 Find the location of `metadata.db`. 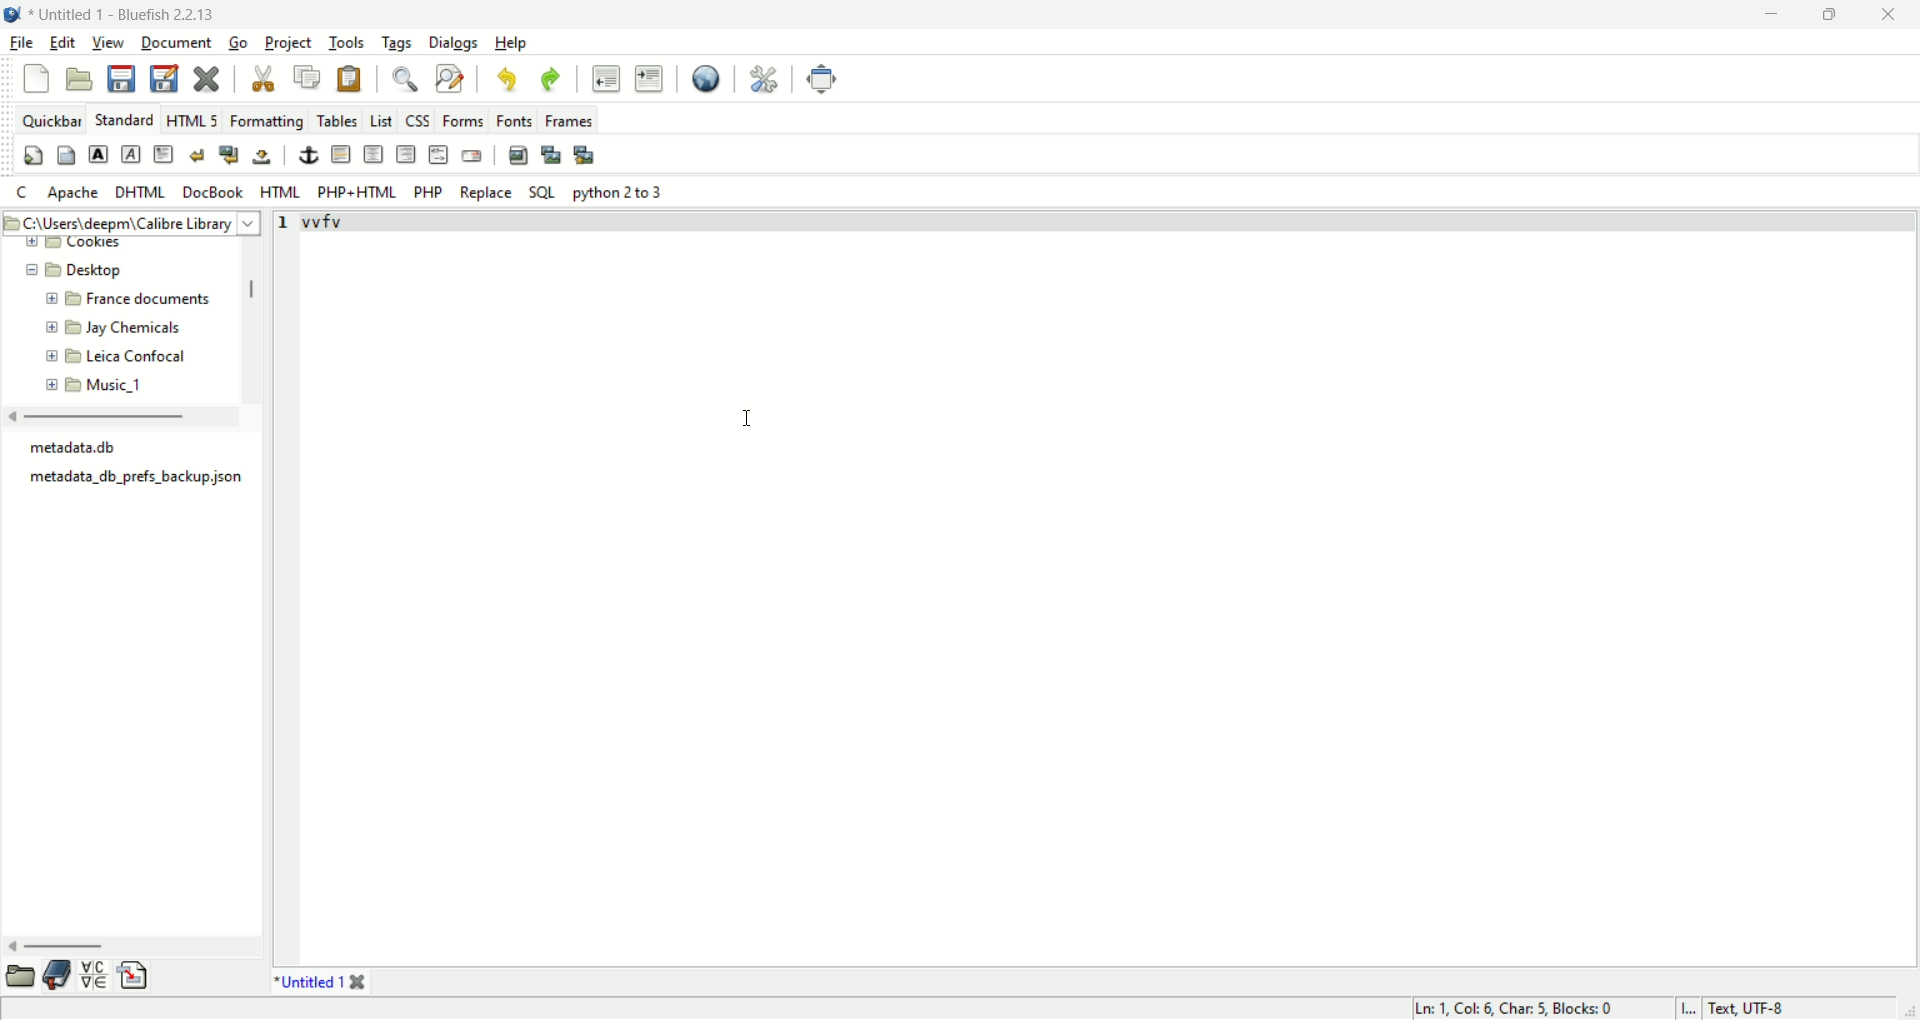

metadata.db is located at coordinates (81, 447).